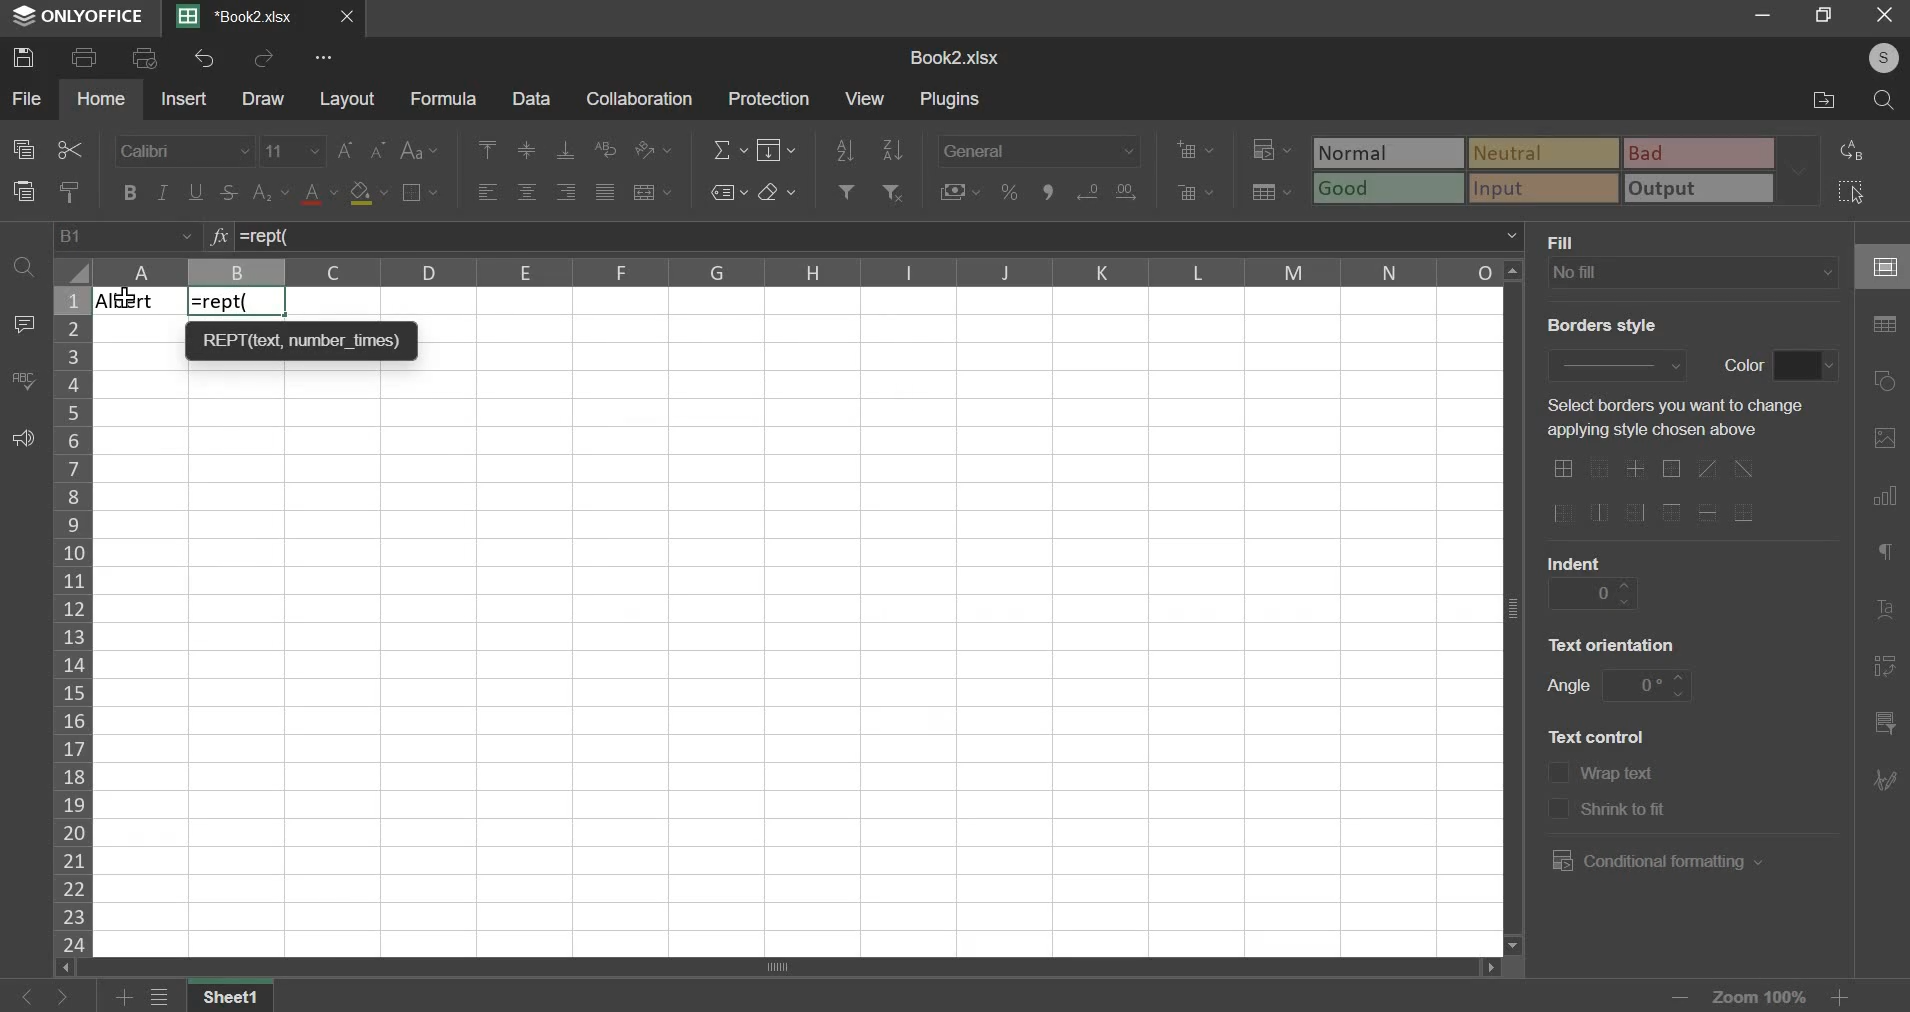 Image resolution: width=1910 pixels, height=1012 pixels. What do you see at coordinates (80, 17) in the screenshot?
I see `ONLYOFFICE logo` at bounding box center [80, 17].